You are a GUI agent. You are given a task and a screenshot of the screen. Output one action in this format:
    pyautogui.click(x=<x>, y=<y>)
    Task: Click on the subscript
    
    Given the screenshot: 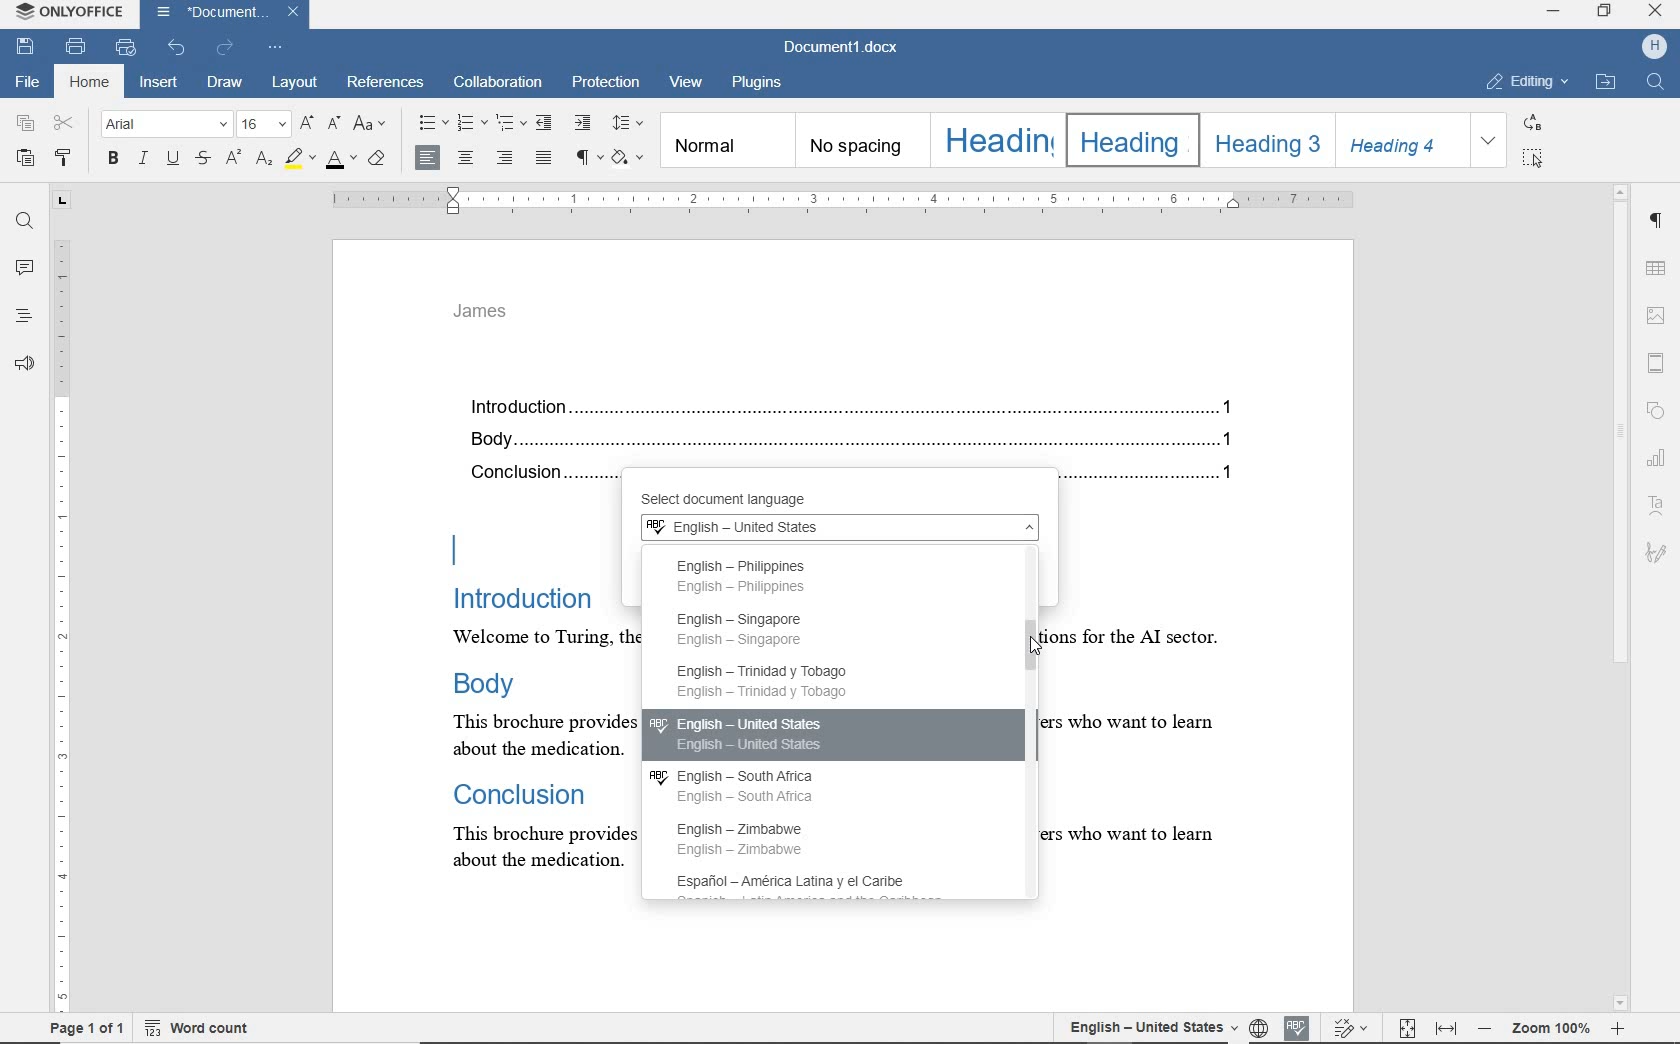 What is the action you would take?
    pyautogui.click(x=263, y=159)
    